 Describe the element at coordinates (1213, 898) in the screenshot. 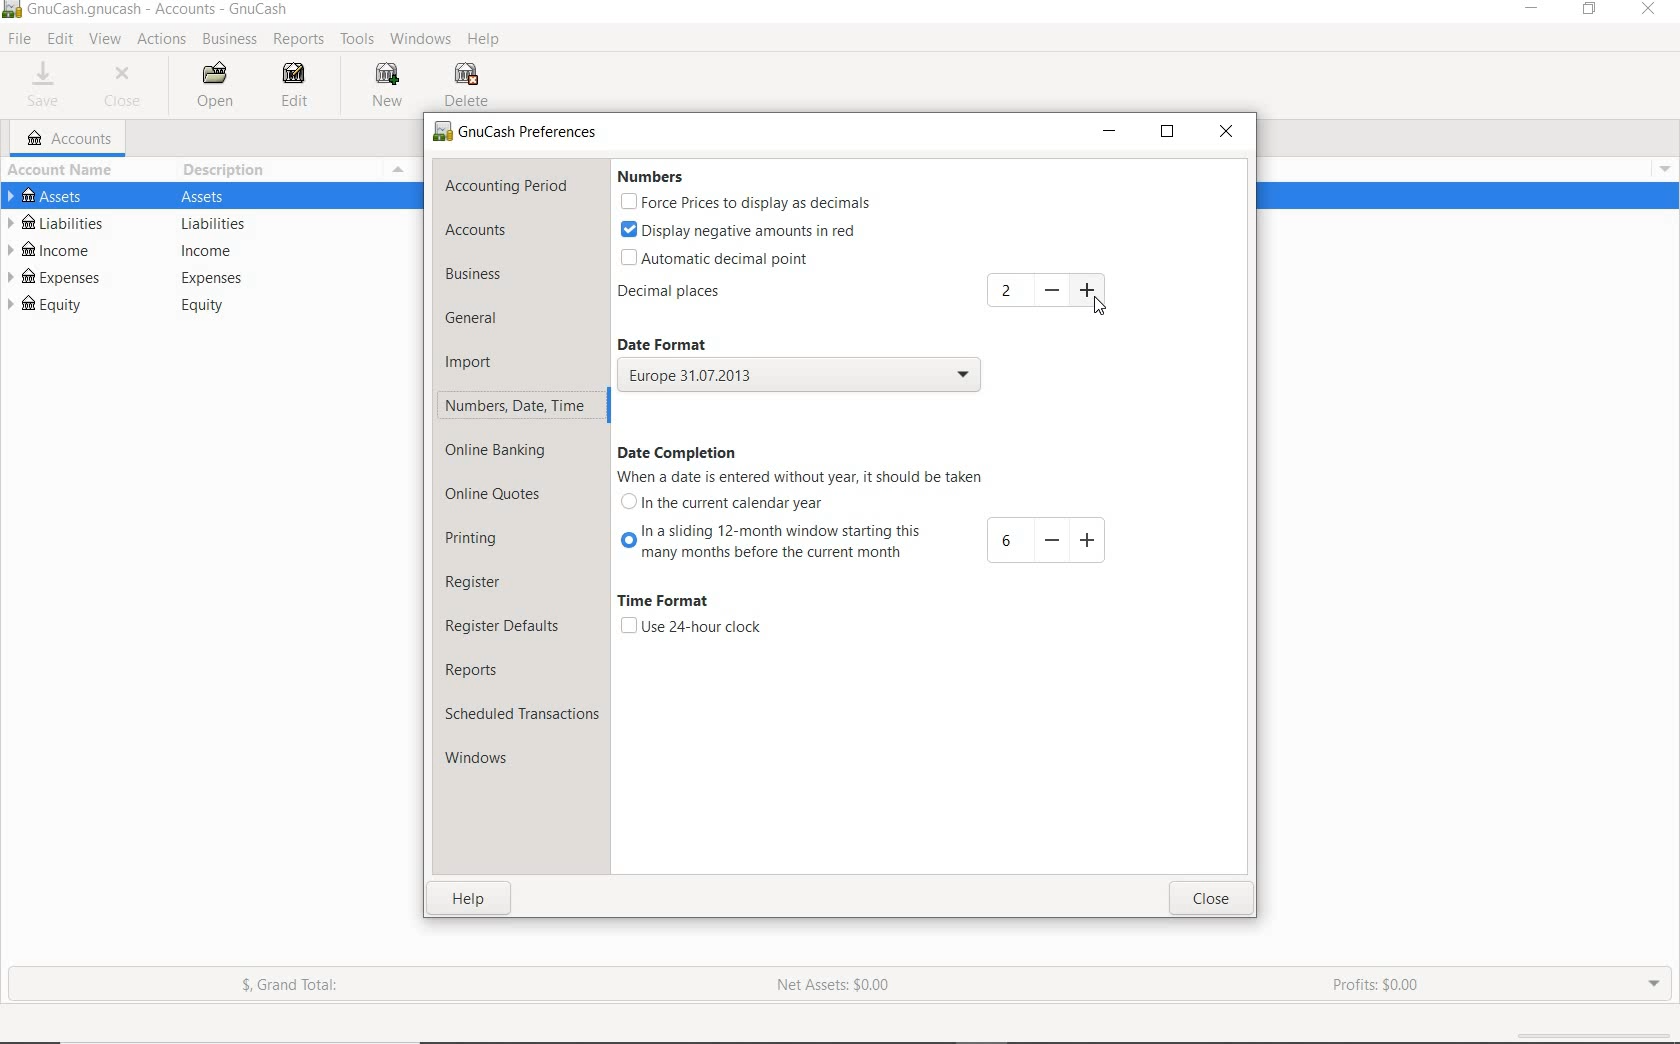

I see `lose` at that location.